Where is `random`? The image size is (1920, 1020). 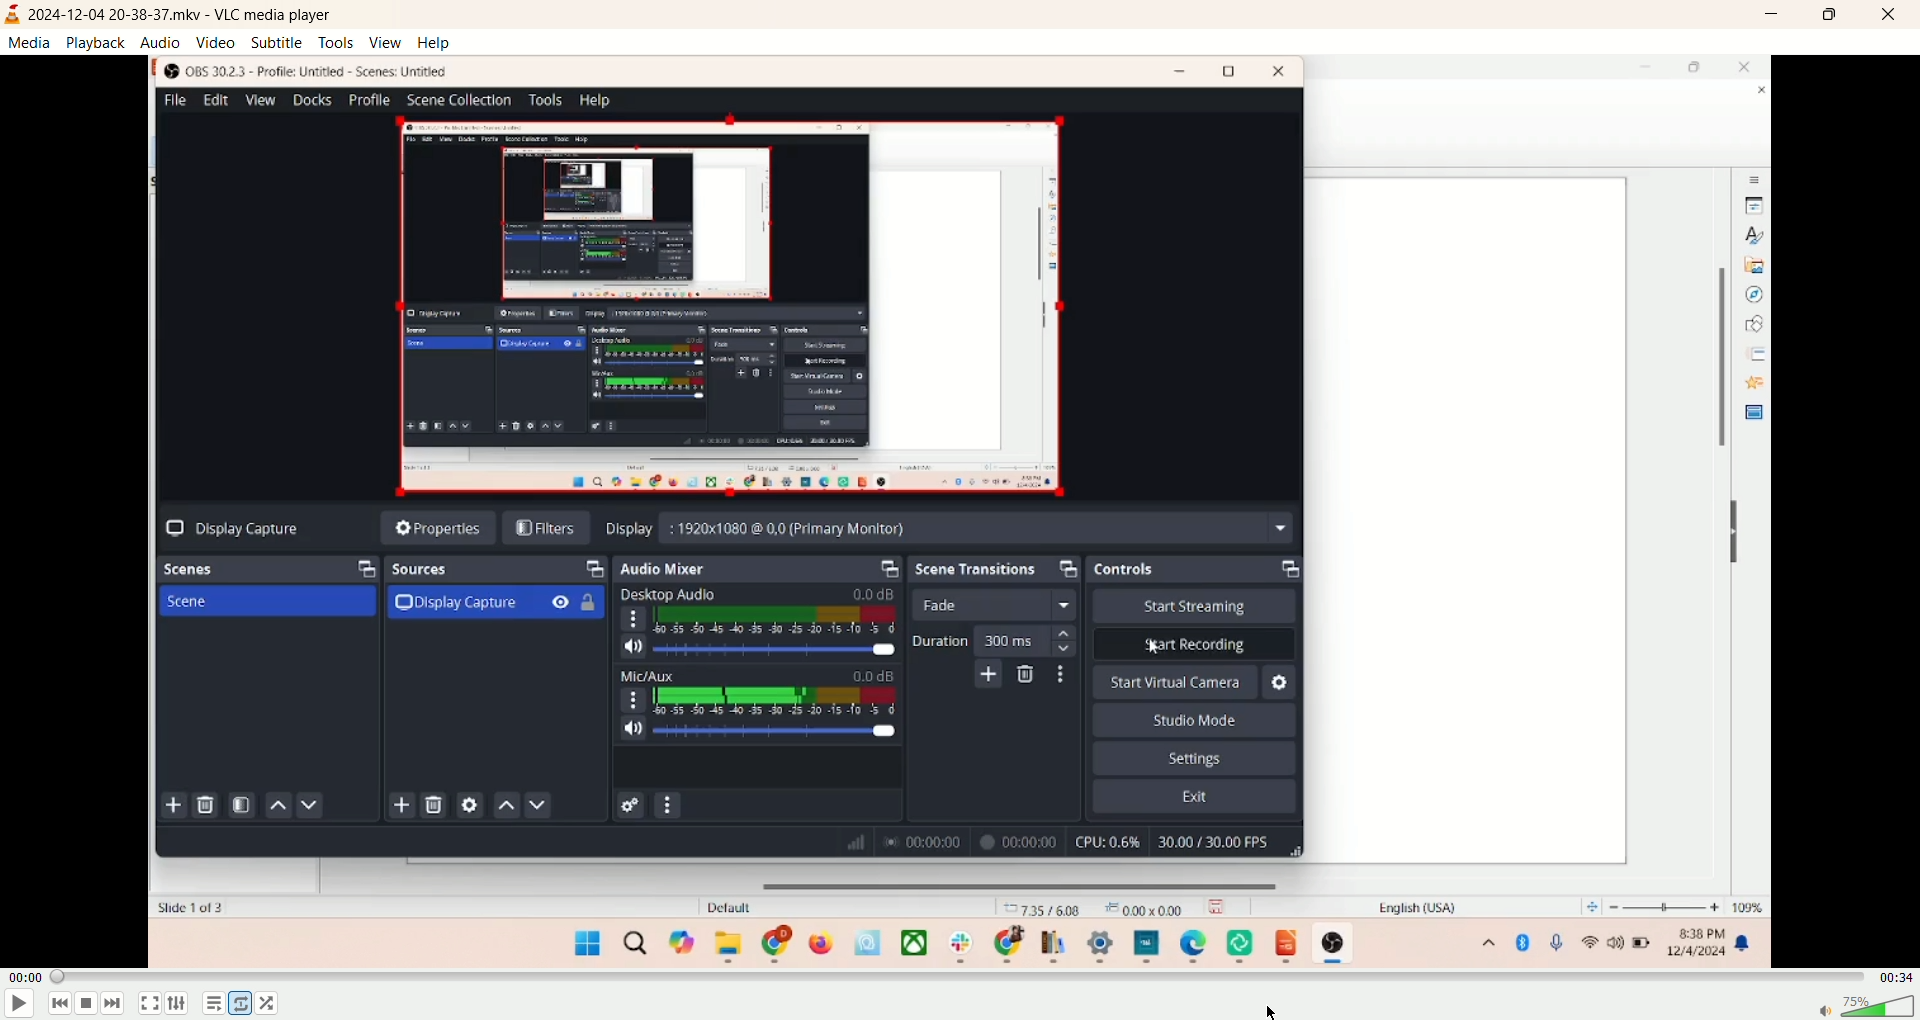
random is located at coordinates (267, 1002).